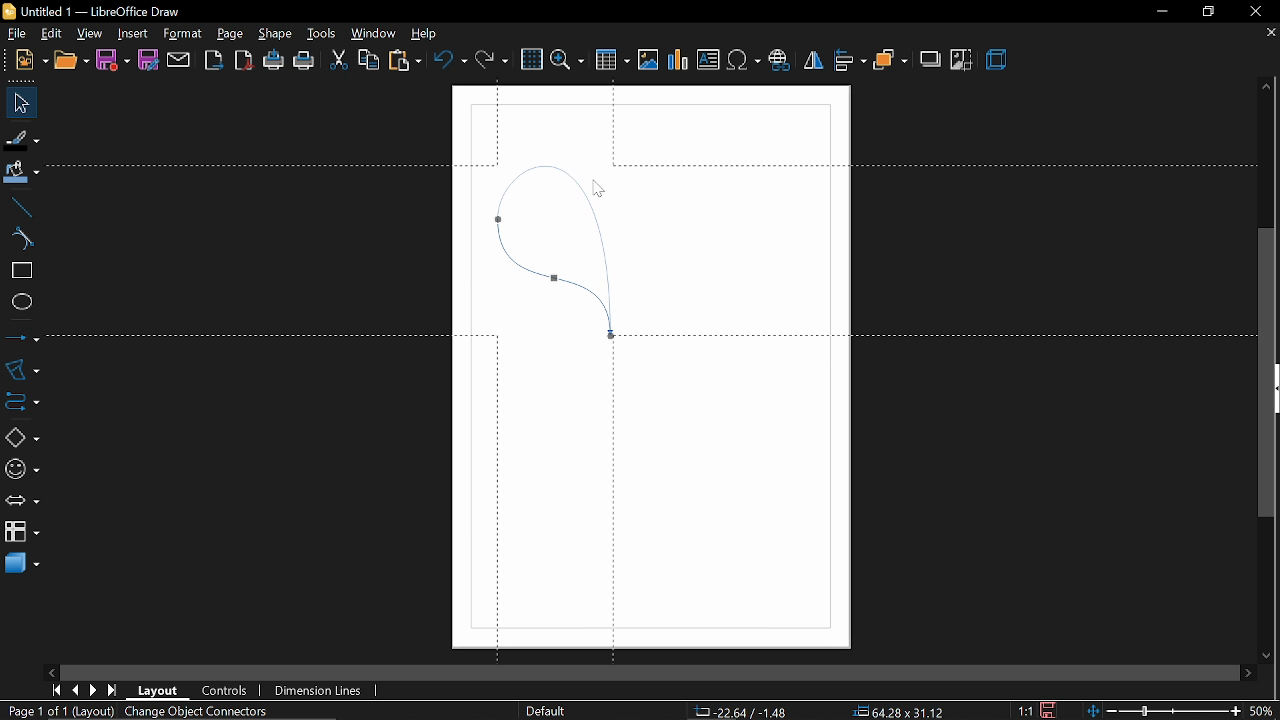 The height and width of the screenshot is (720, 1280). I want to click on Insert text, so click(708, 60).